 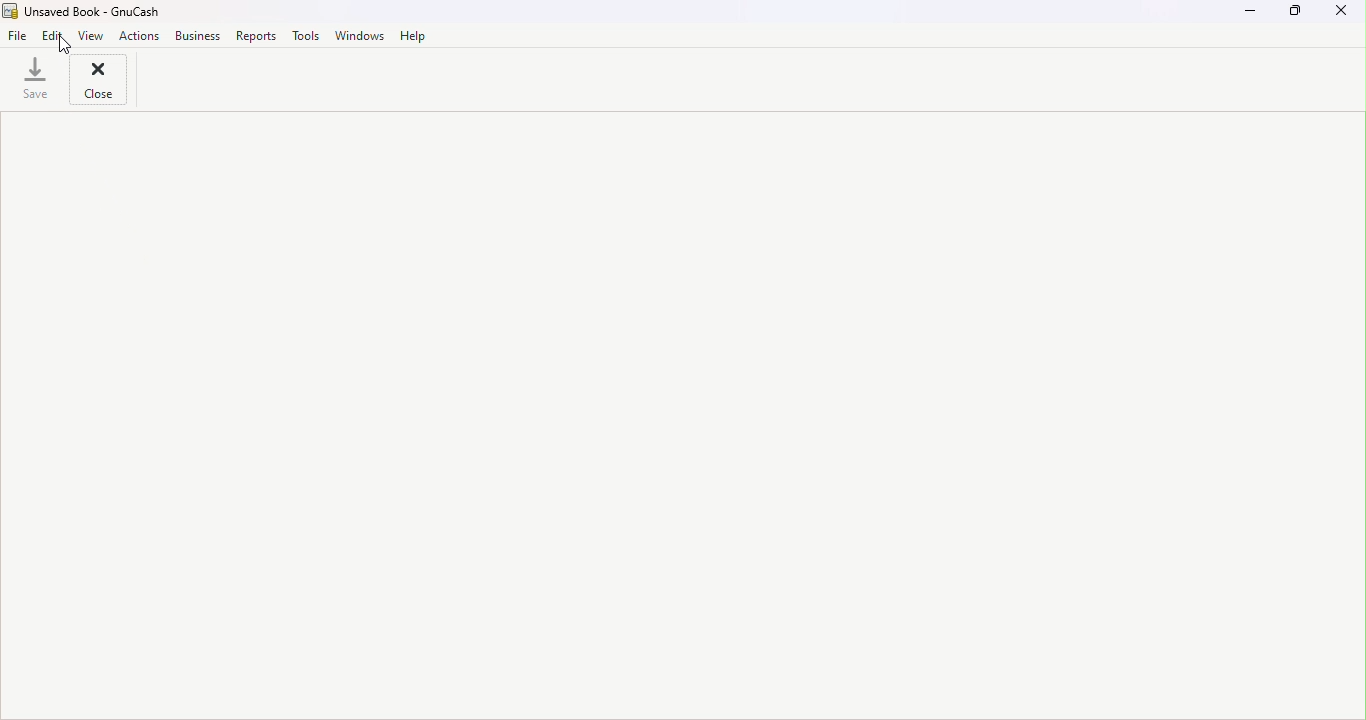 I want to click on Close, so click(x=1344, y=10).